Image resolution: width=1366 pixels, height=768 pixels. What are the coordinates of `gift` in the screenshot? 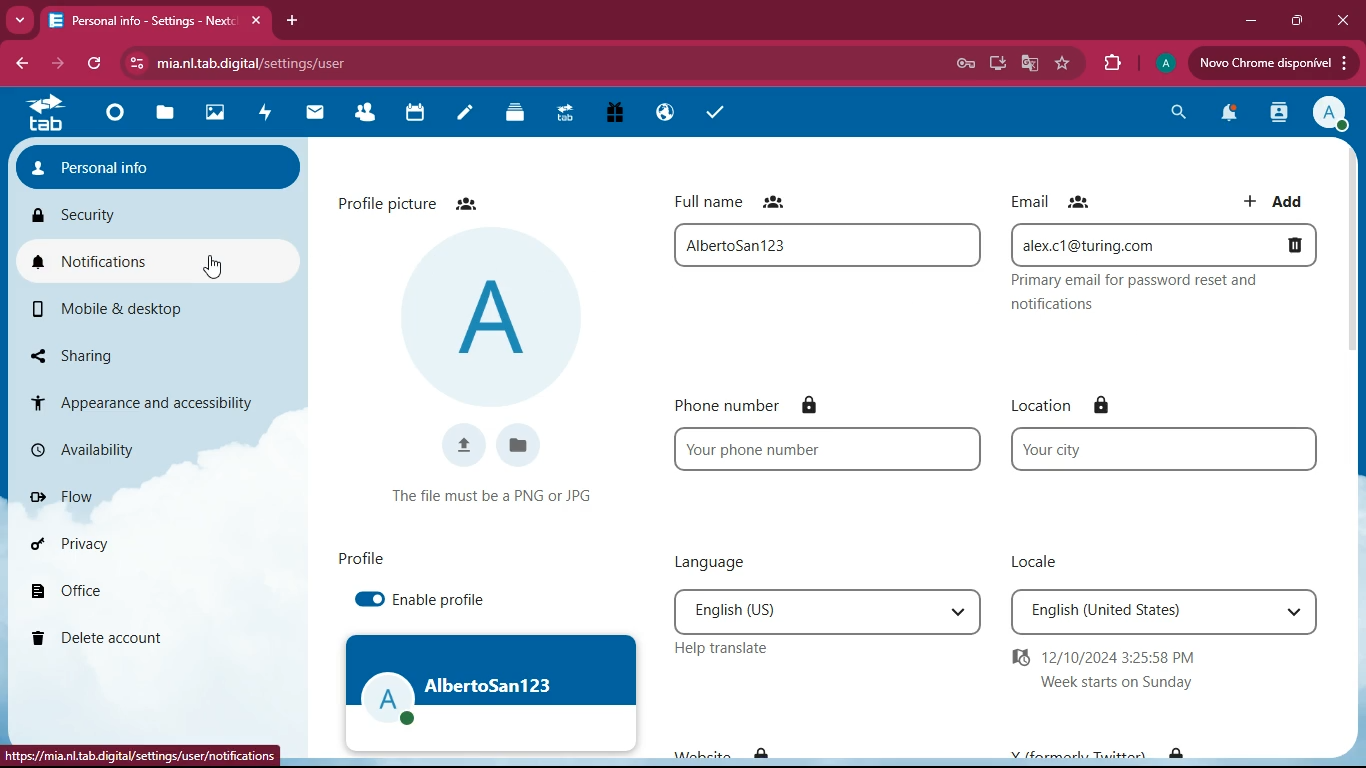 It's located at (608, 113).